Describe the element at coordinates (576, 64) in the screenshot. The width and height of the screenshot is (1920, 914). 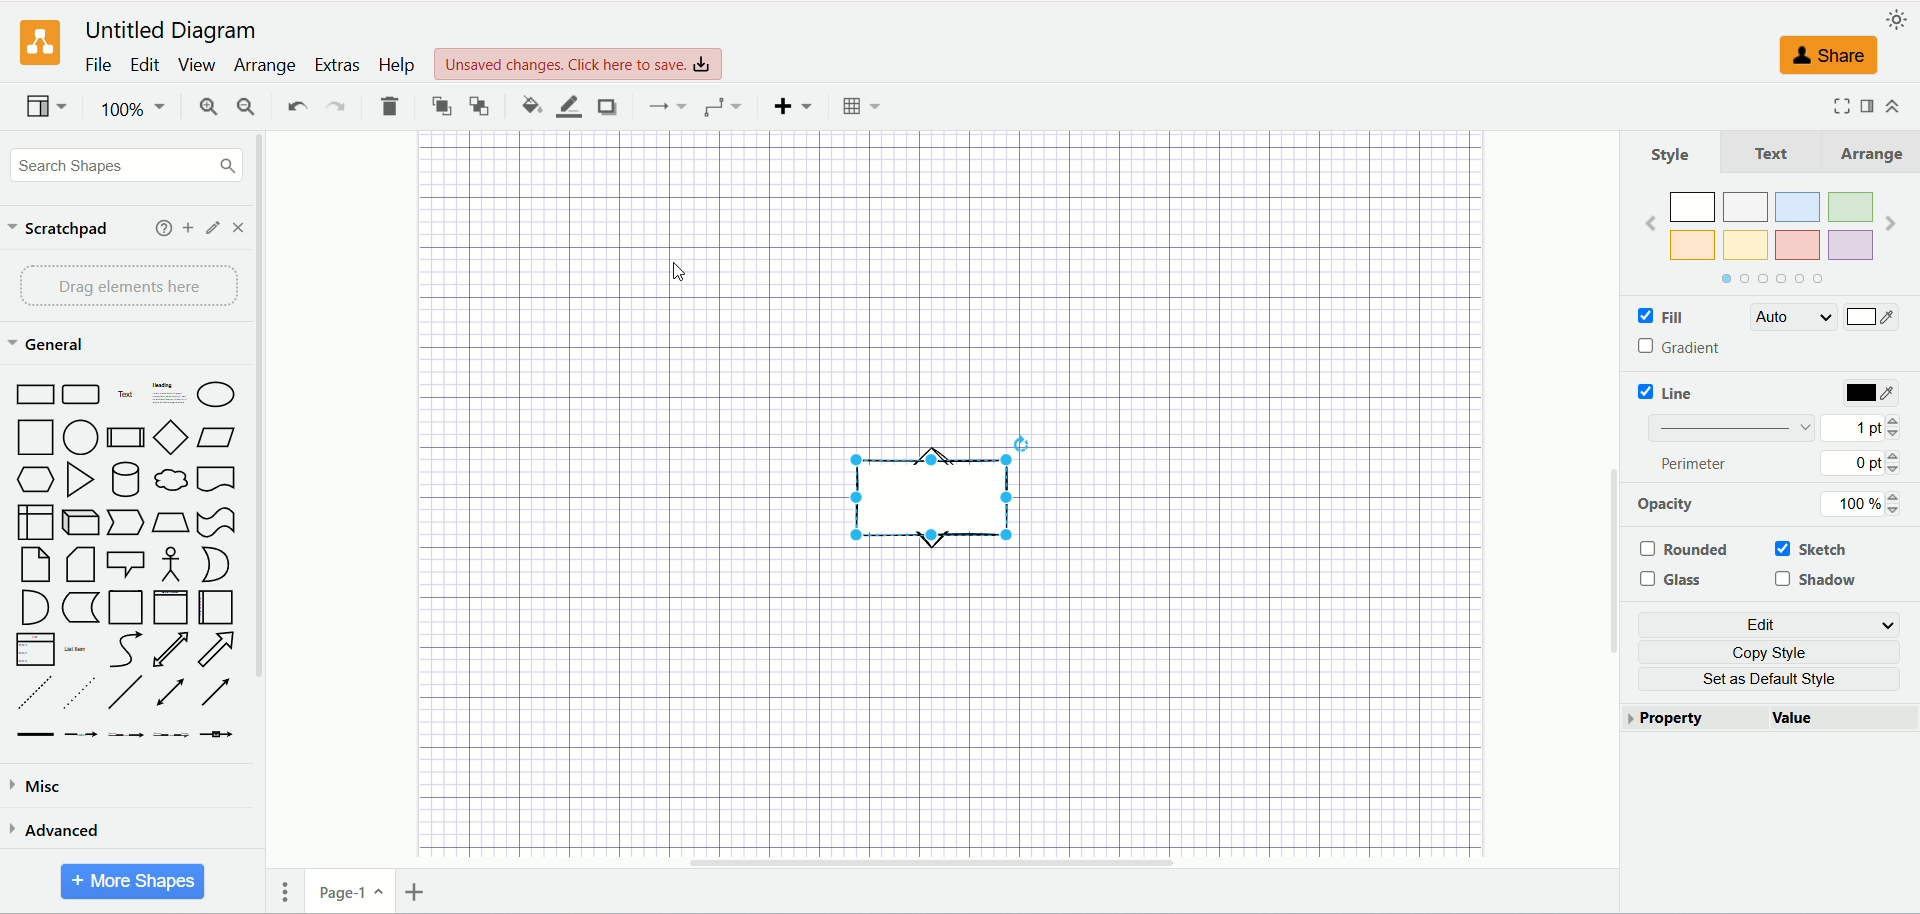
I see `click here to save` at that location.